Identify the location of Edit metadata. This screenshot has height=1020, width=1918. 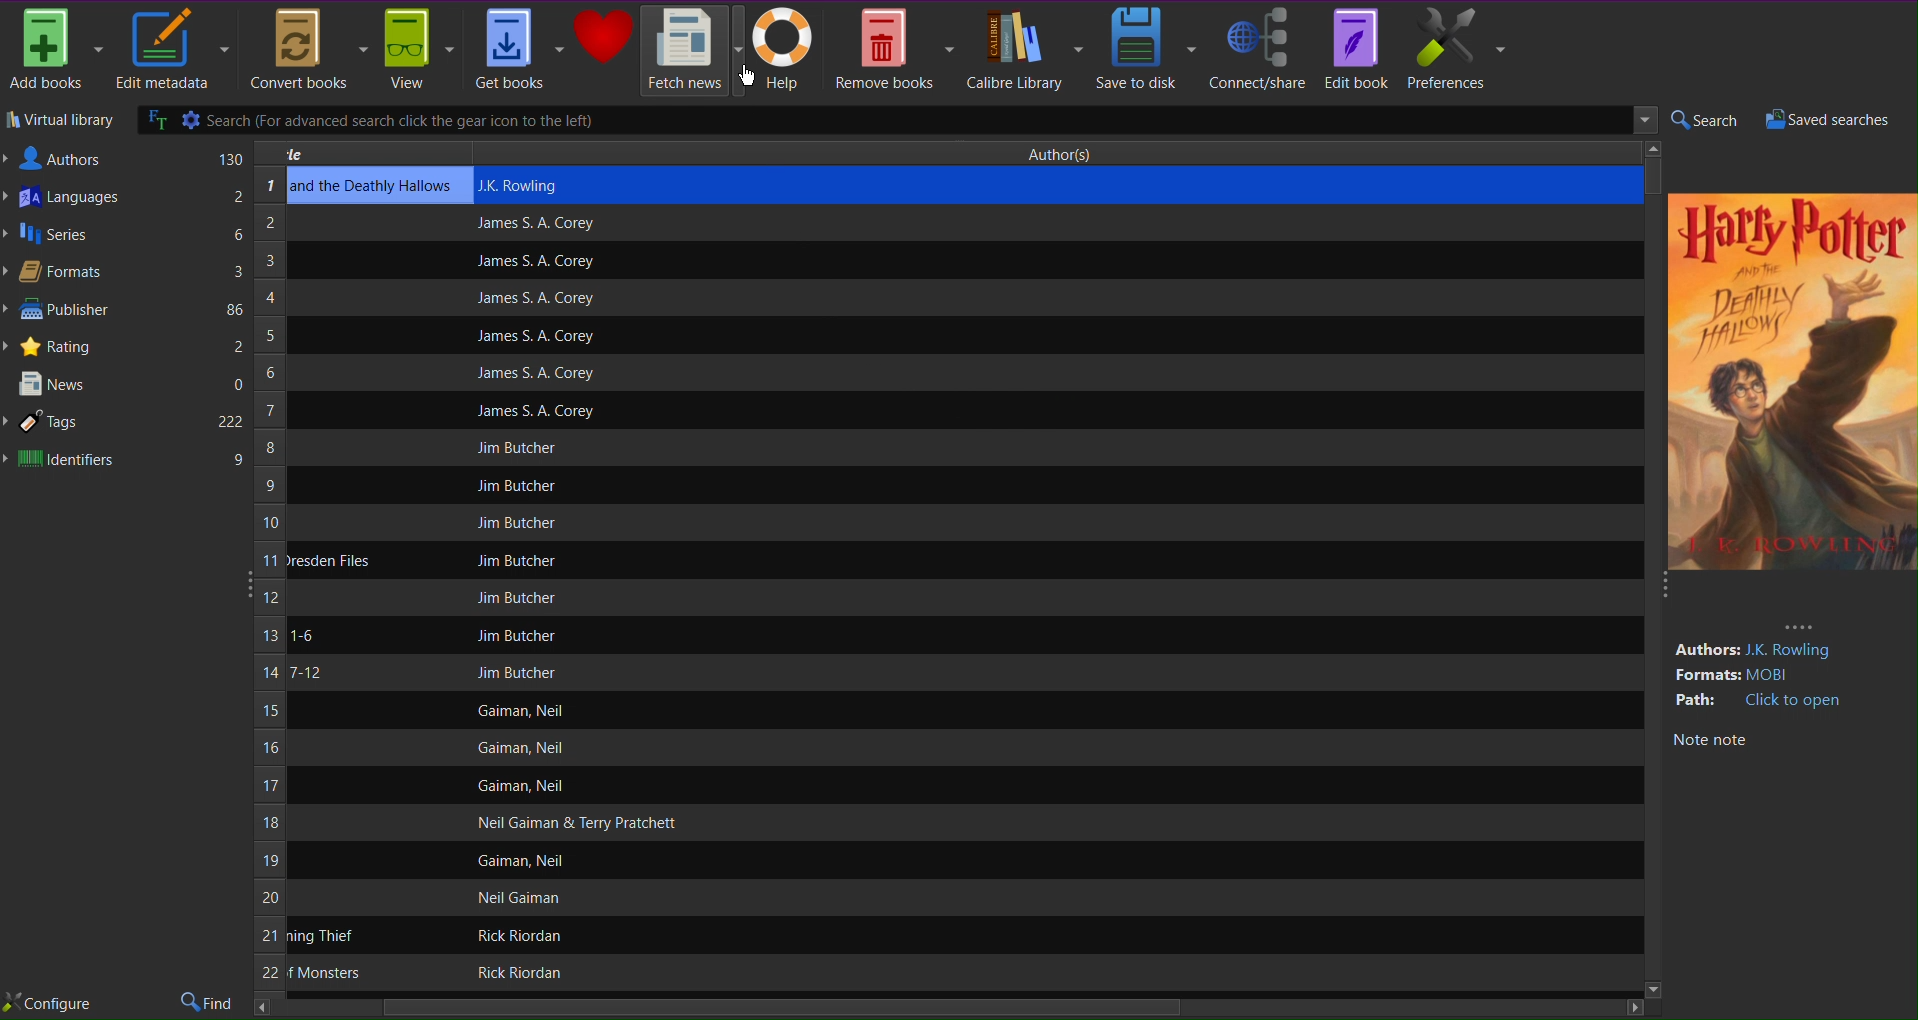
(171, 51).